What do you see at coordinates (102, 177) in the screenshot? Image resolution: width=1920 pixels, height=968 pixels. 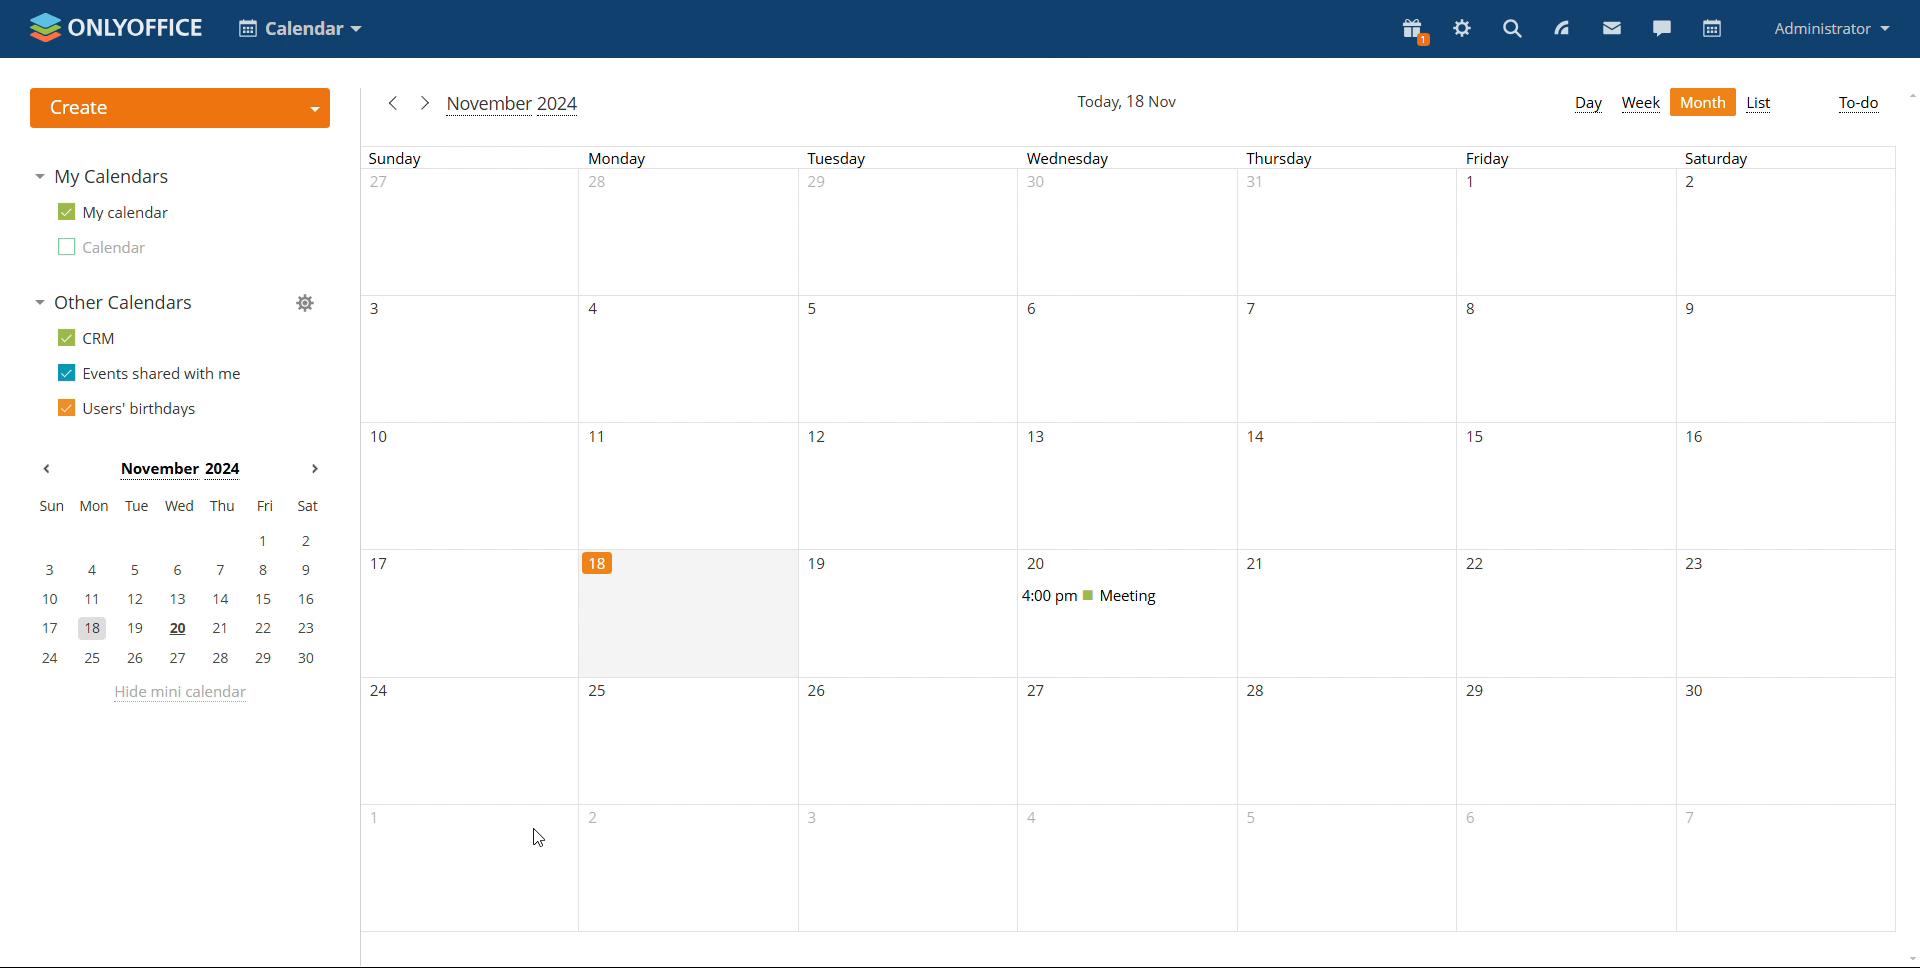 I see `my calendars` at bounding box center [102, 177].